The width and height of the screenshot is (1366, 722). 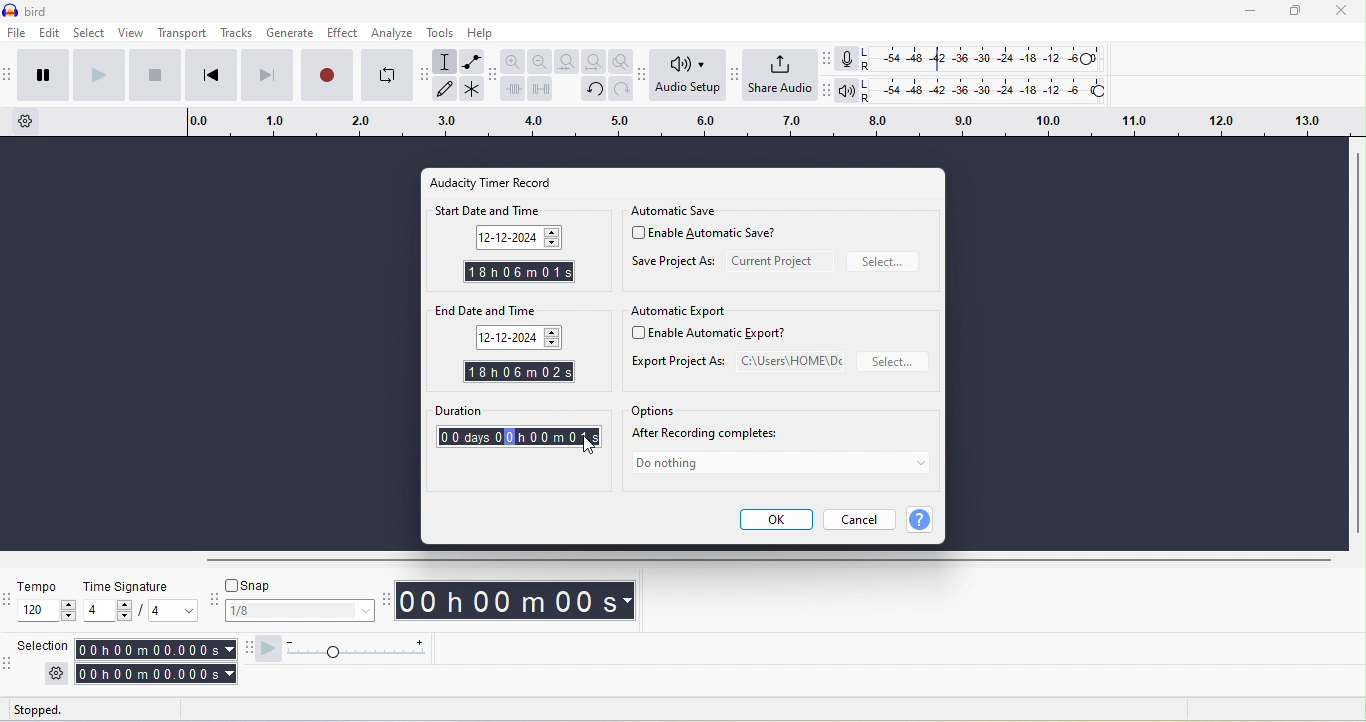 What do you see at coordinates (502, 182) in the screenshot?
I see `audacity time record` at bounding box center [502, 182].